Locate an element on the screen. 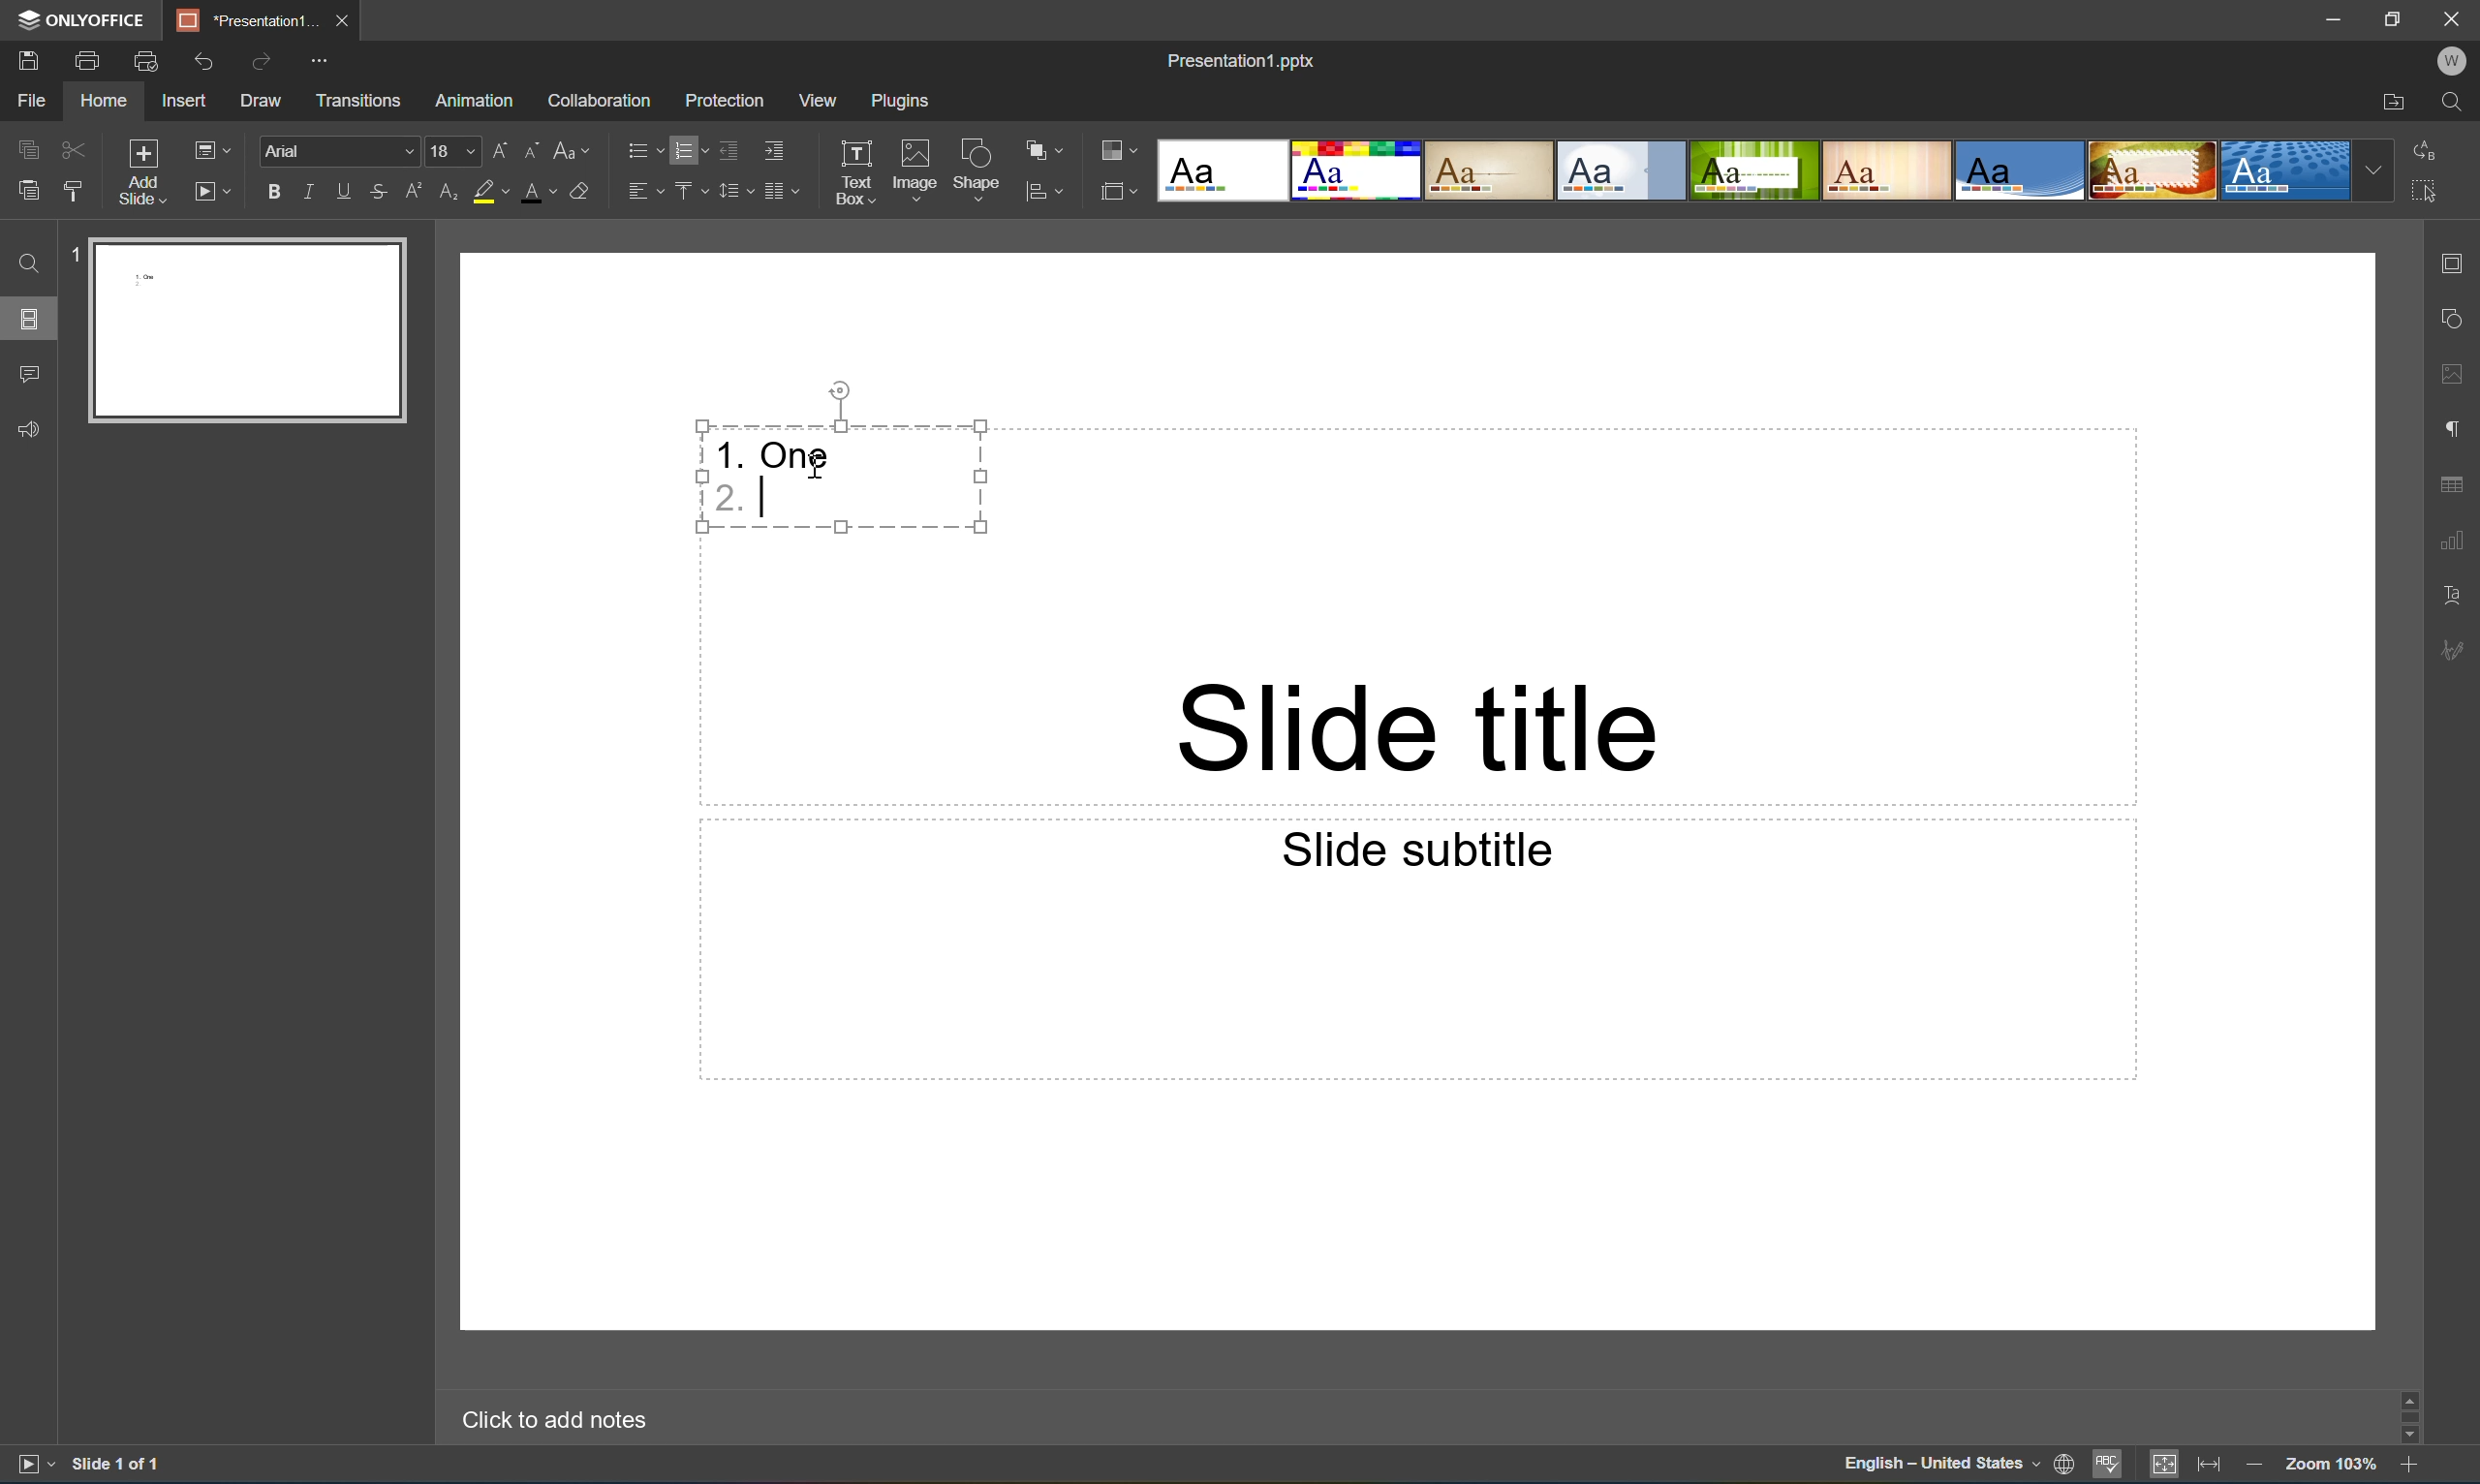  Shape is located at coordinates (980, 171).